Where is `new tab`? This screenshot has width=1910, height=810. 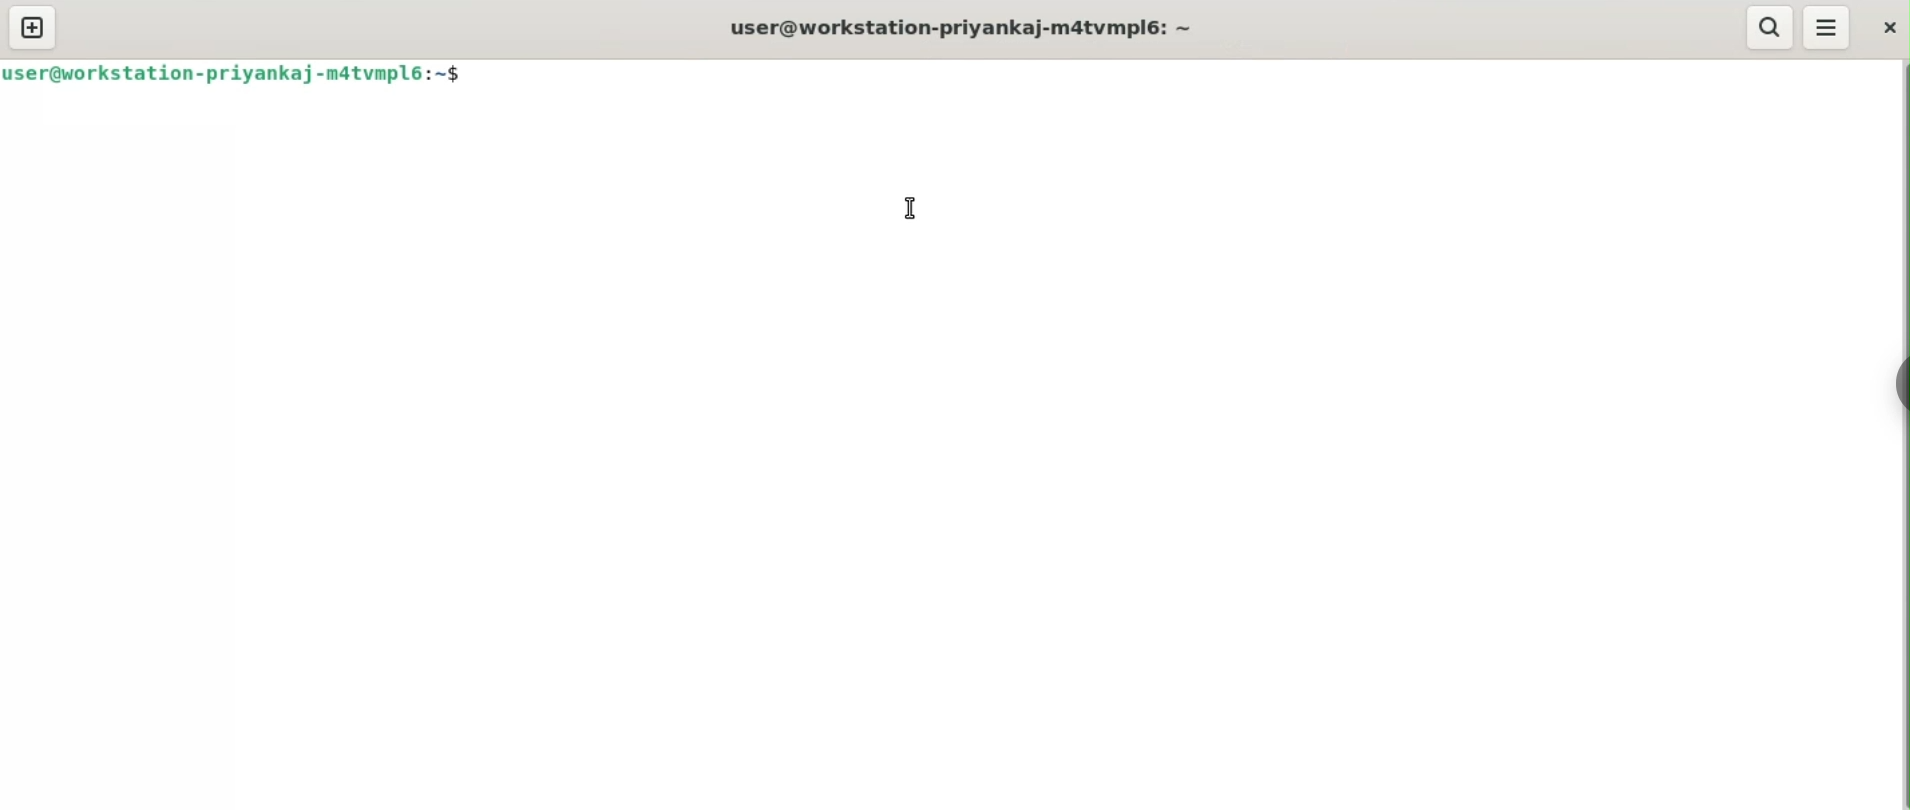 new tab is located at coordinates (33, 27).